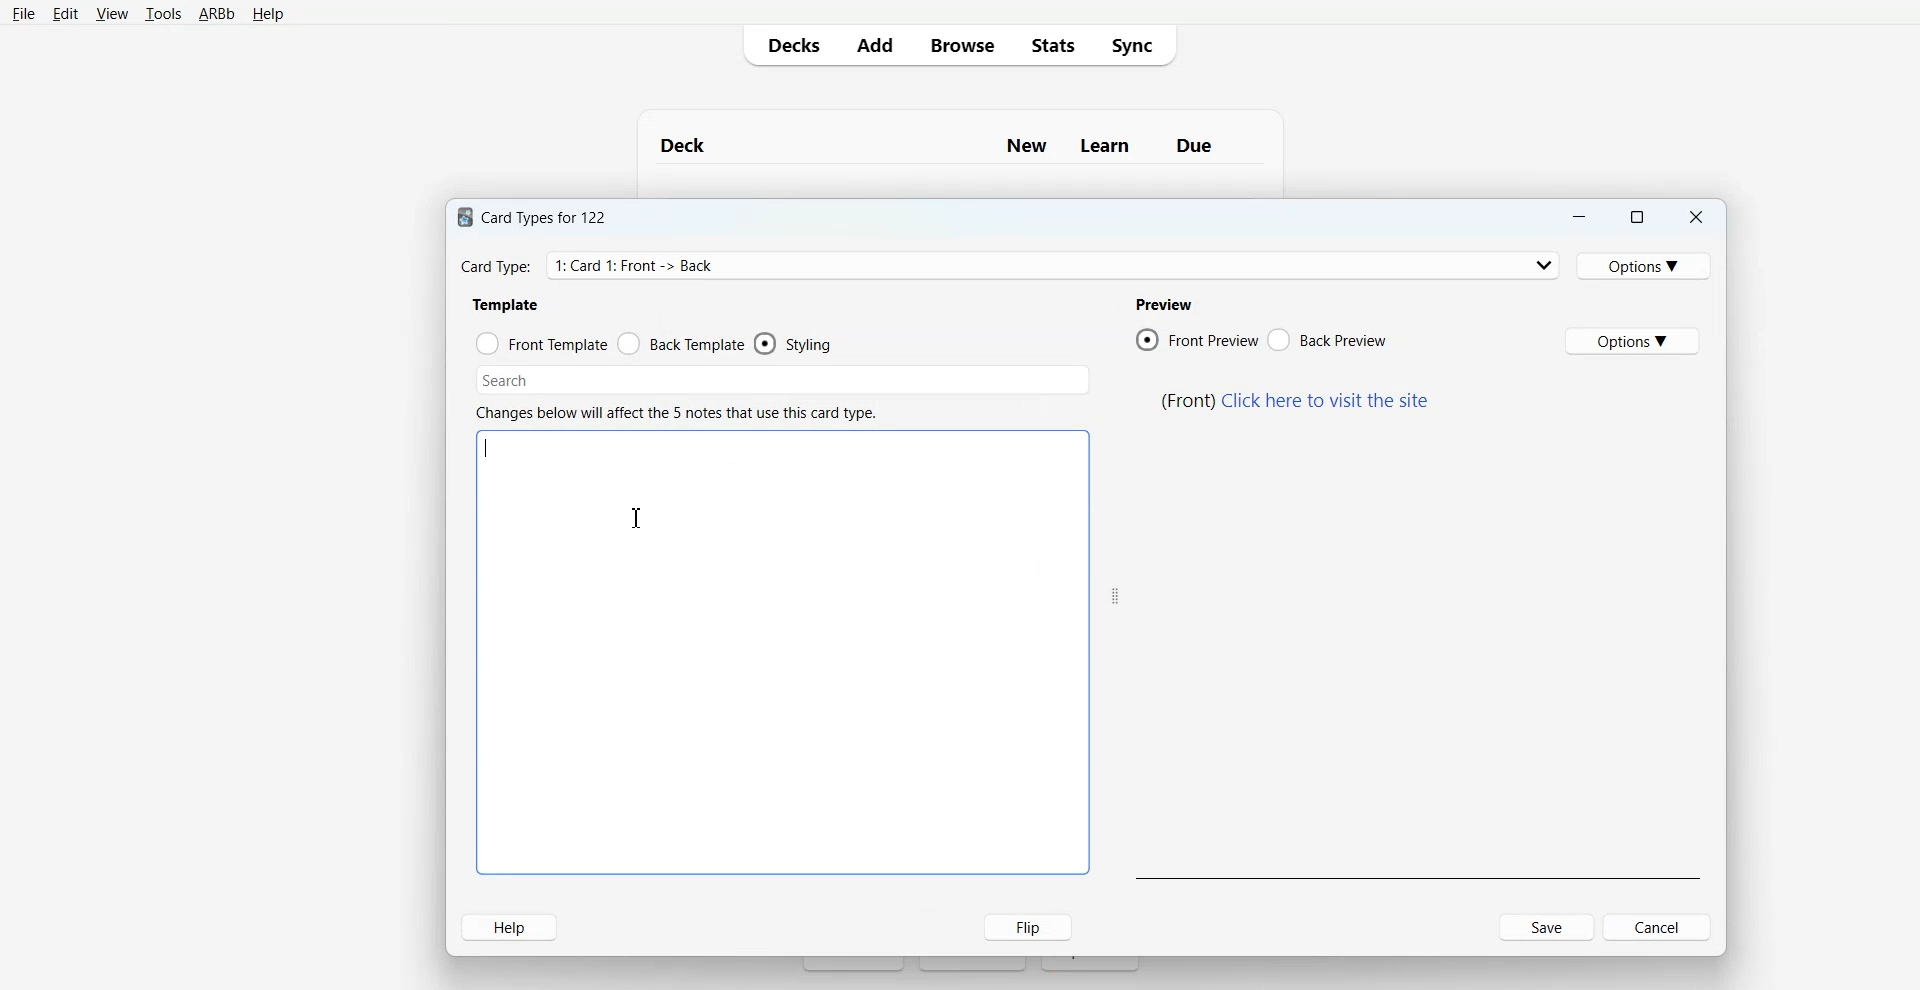  I want to click on Save, so click(1548, 927).